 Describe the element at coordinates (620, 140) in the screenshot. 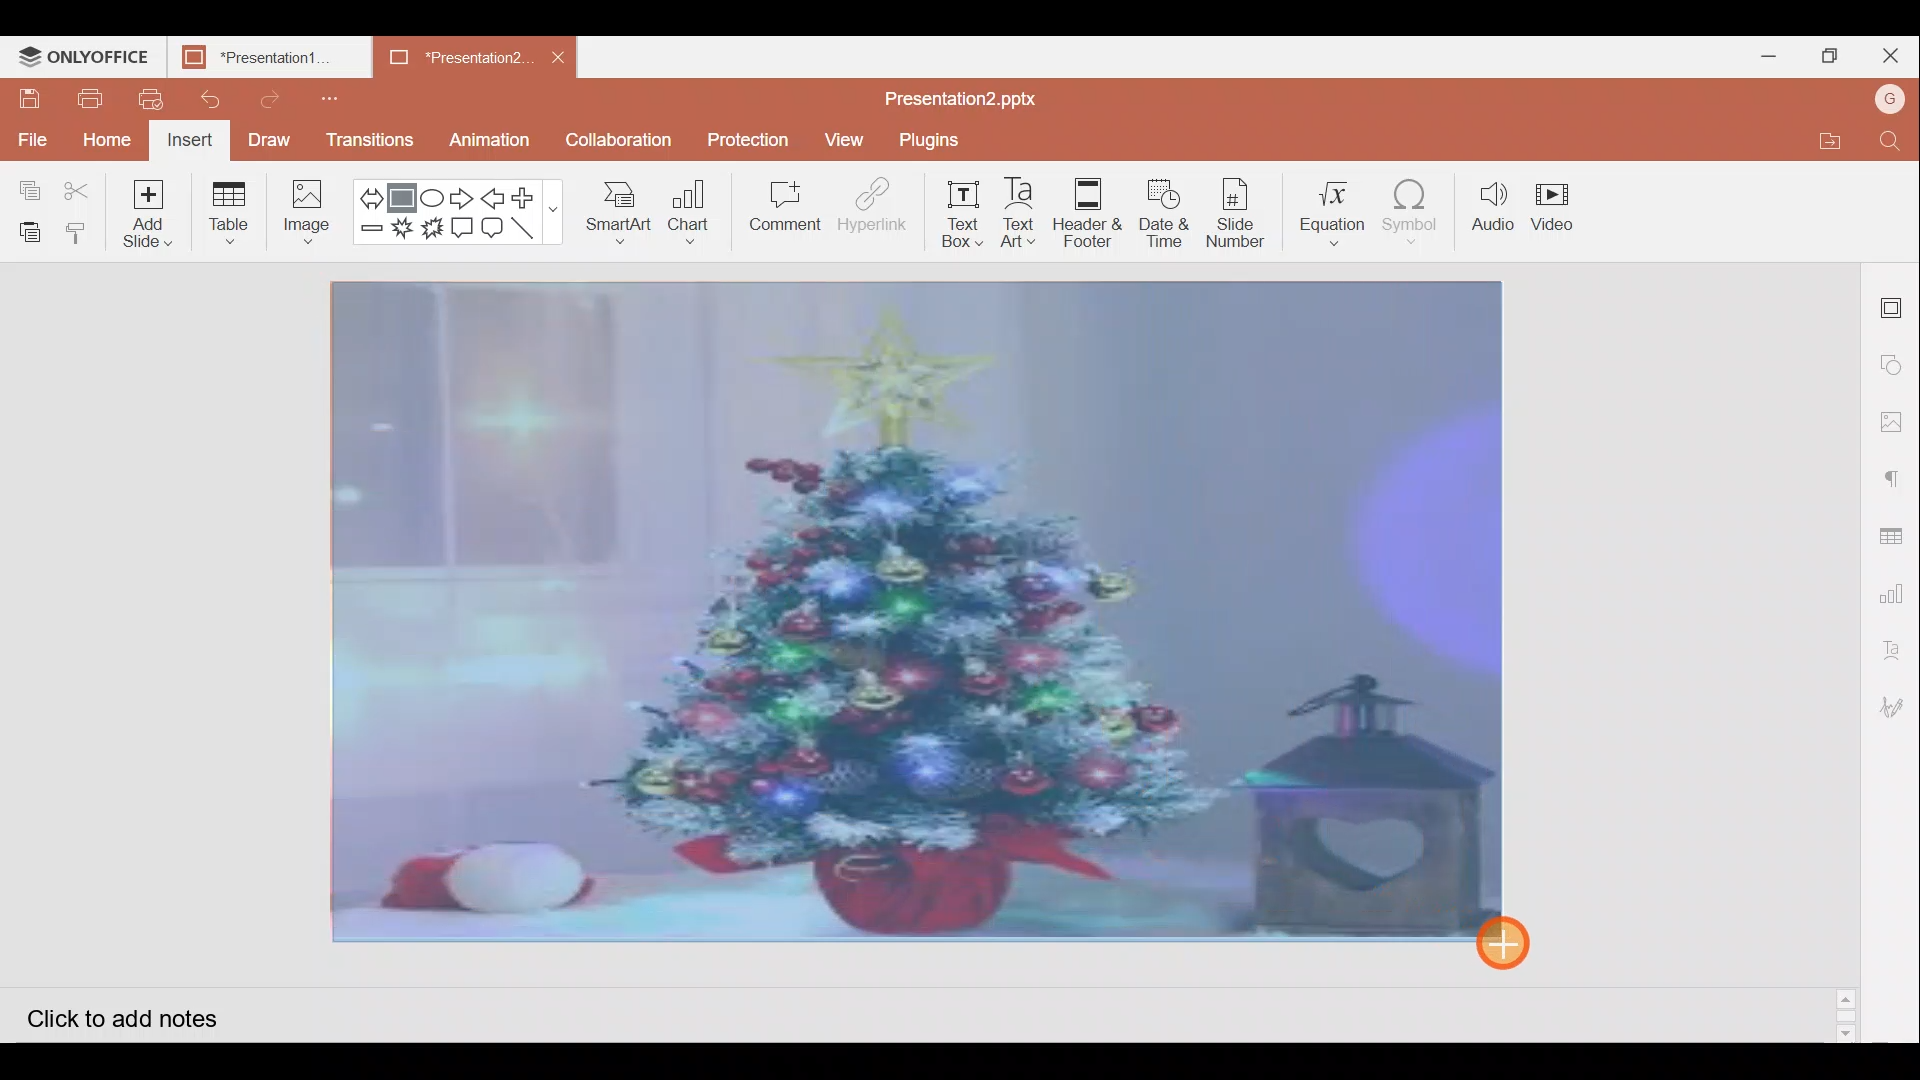

I see `Collaboration` at that location.